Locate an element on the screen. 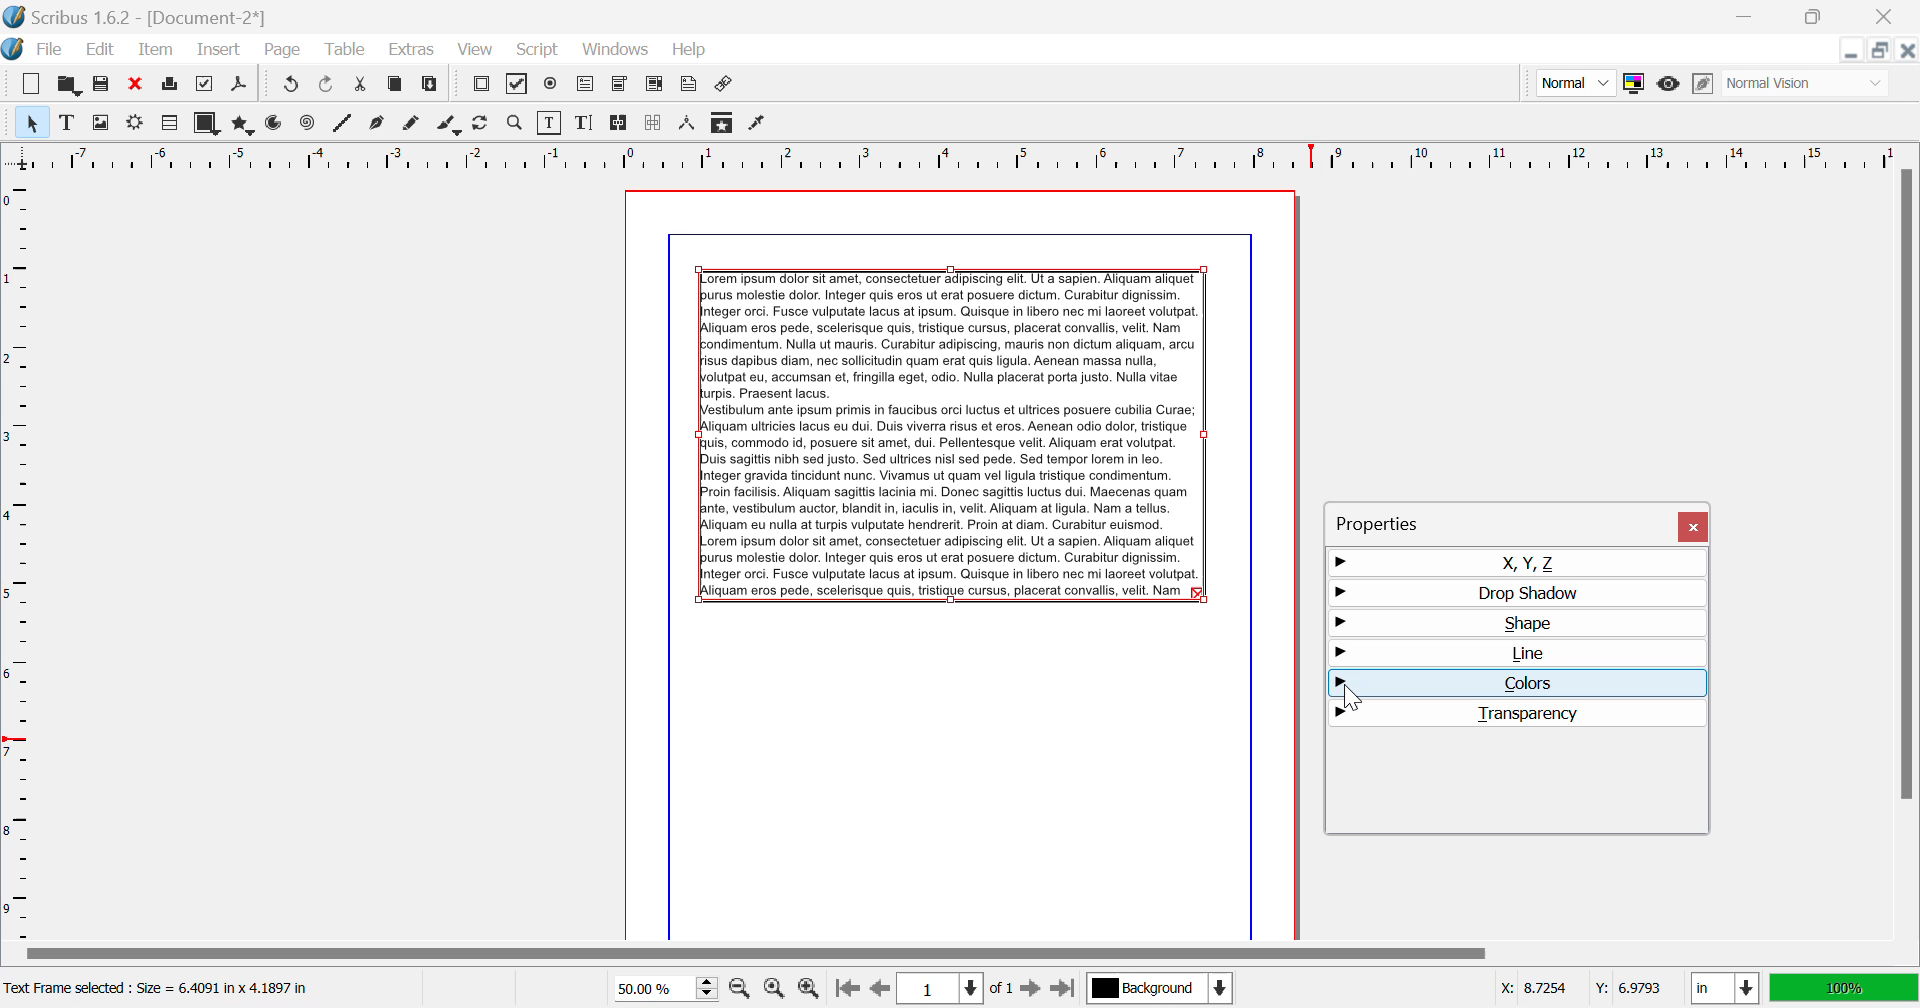  Script is located at coordinates (539, 48).